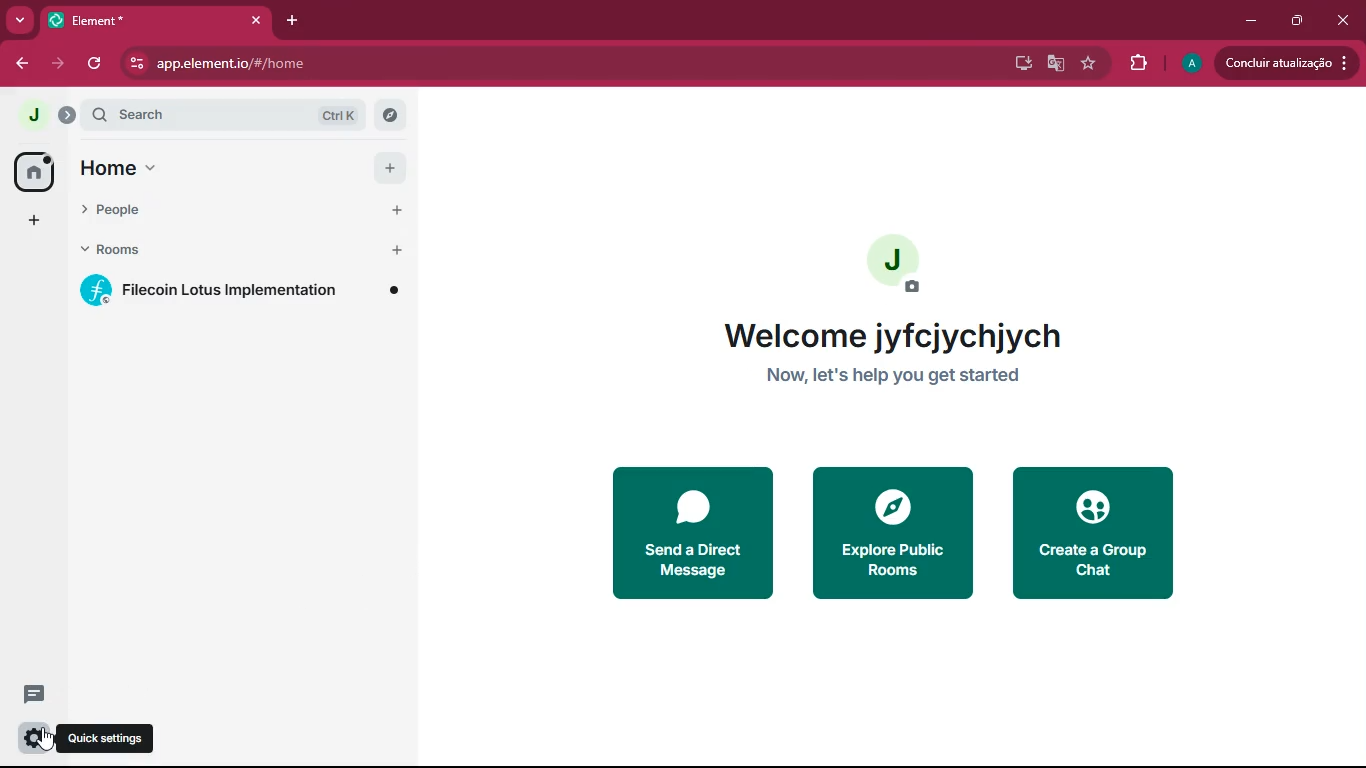  What do you see at coordinates (67, 116) in the screenshot?
I see `expand` at bounding box center [67, 116].